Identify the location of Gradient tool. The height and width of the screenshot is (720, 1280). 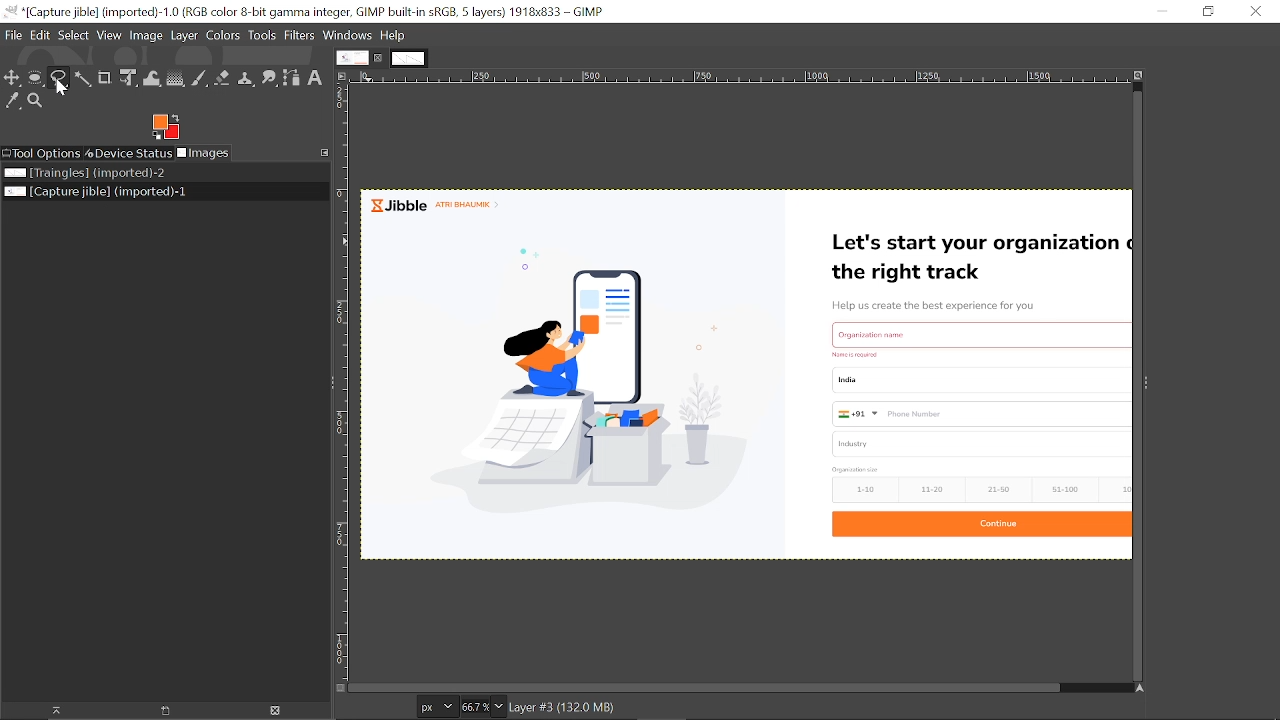
(176, 78).